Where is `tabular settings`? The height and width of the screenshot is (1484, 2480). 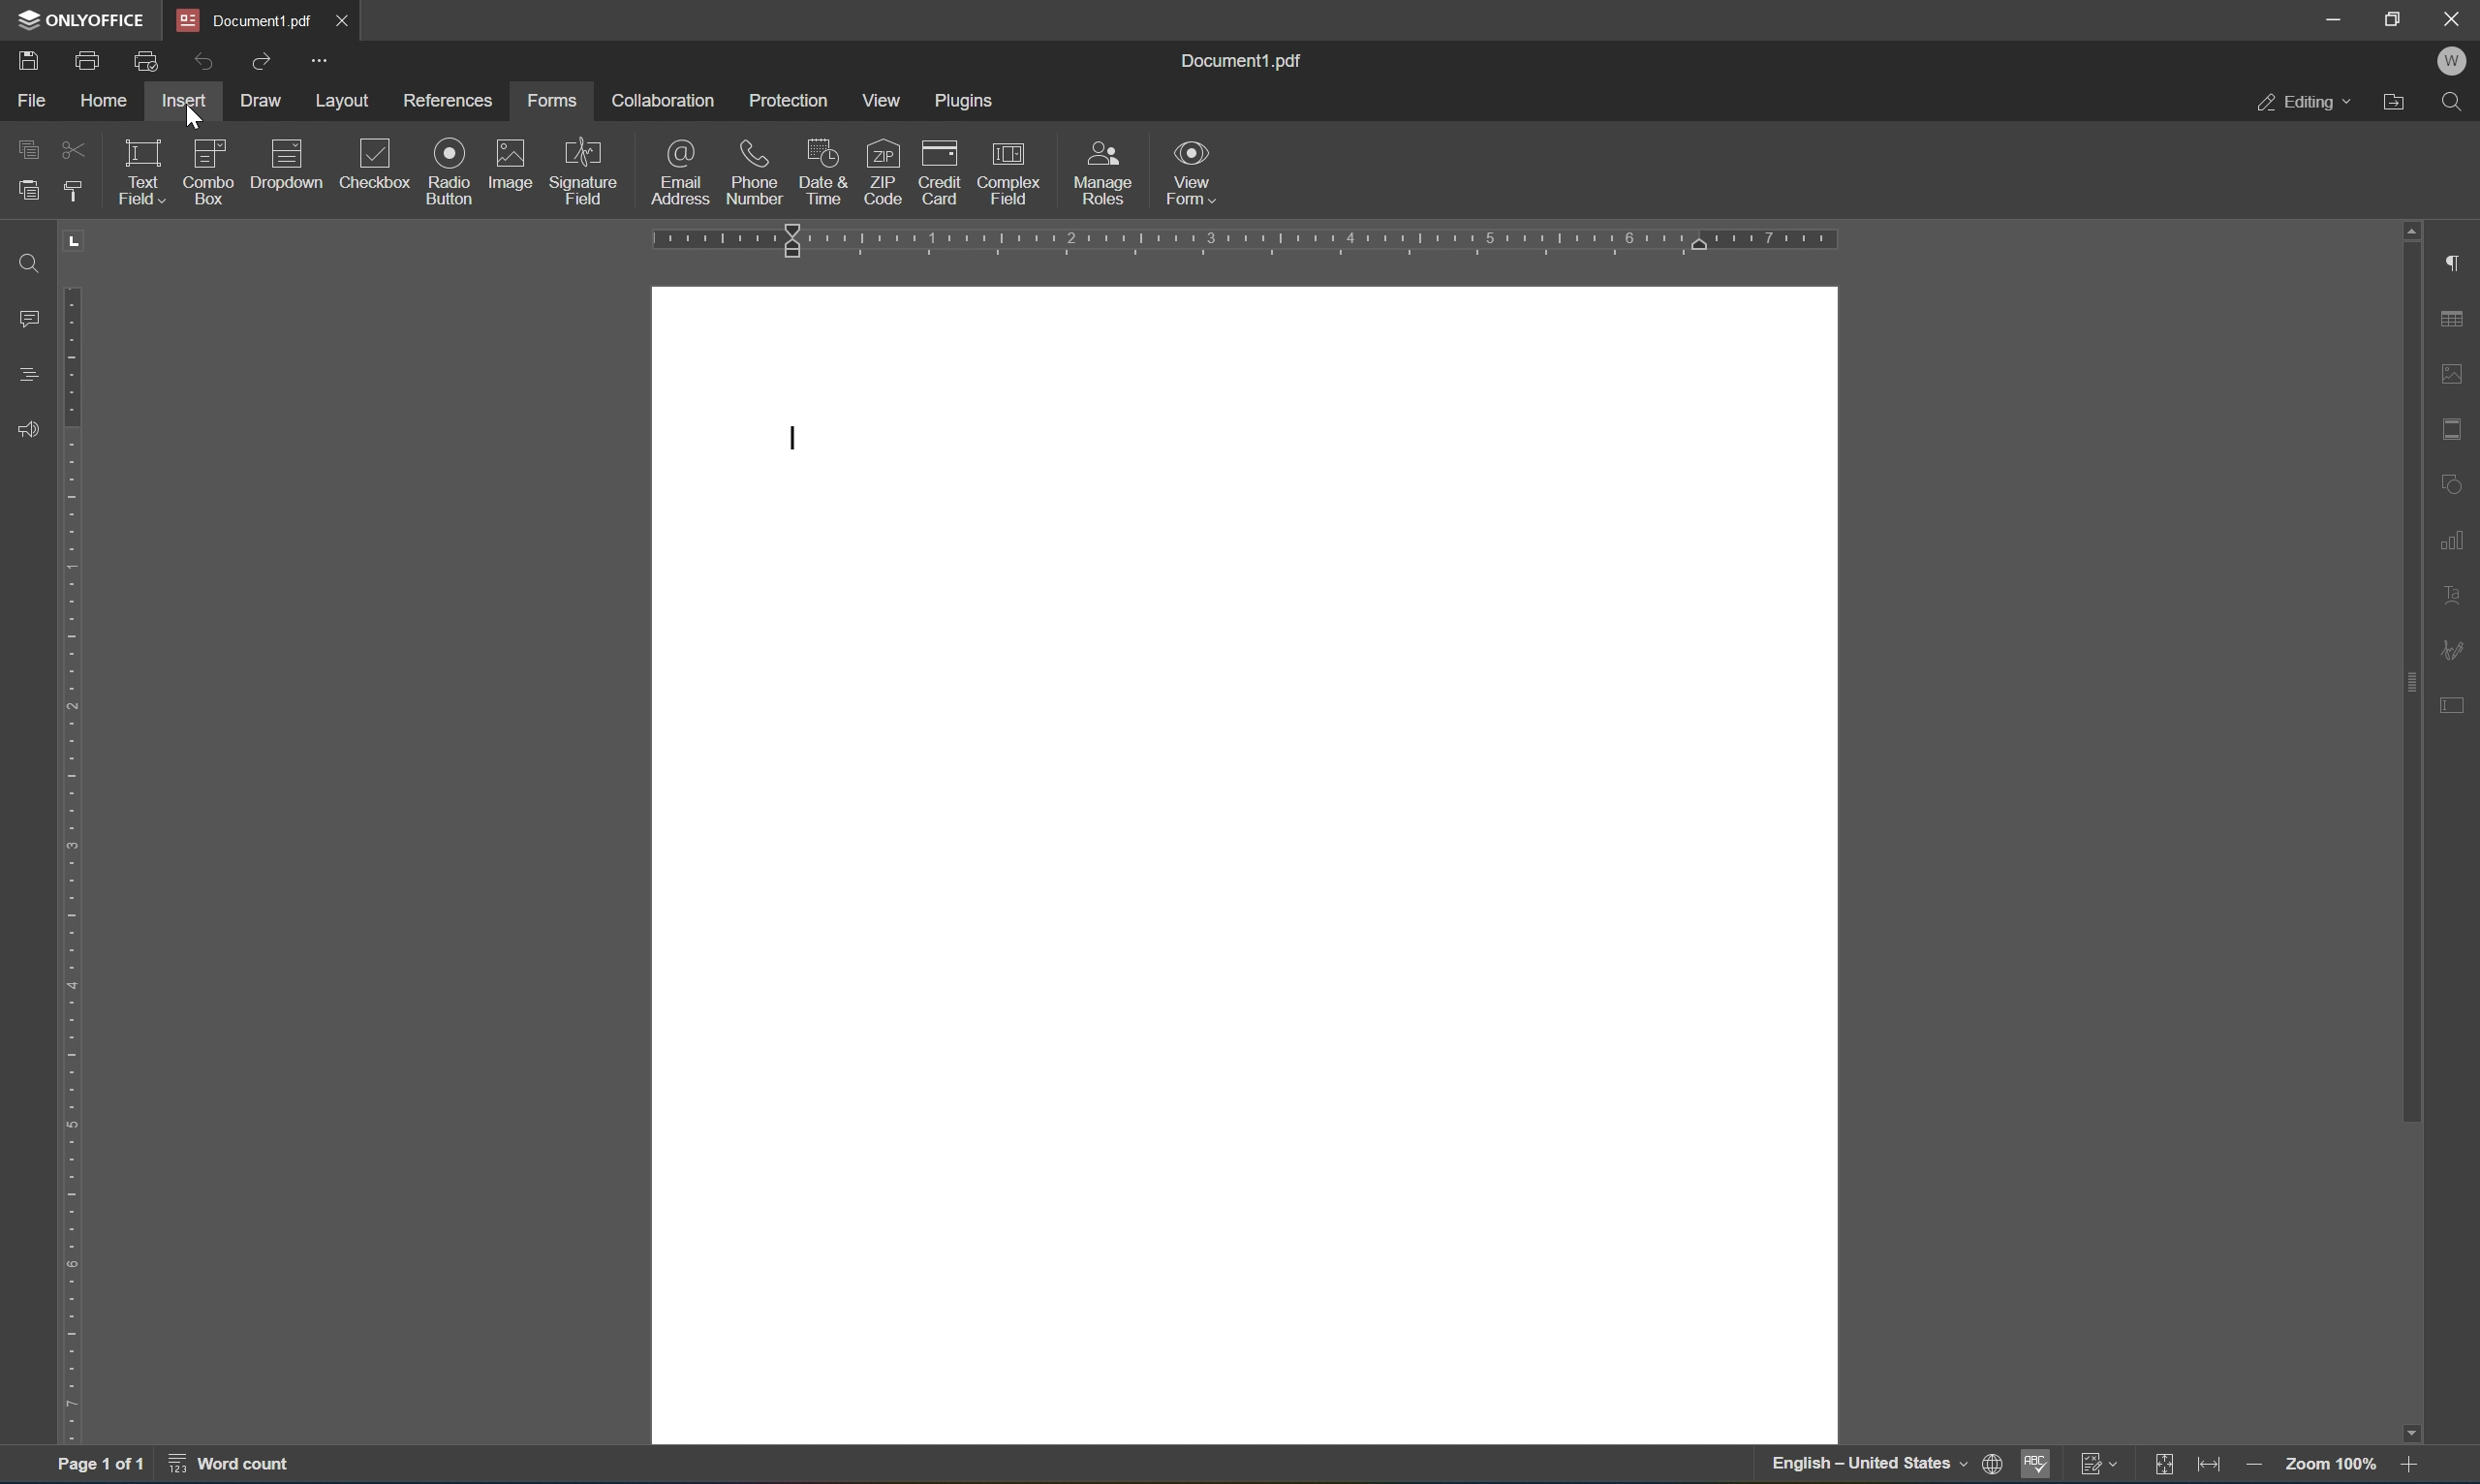 tabular settings is located at coordinates (2455, 320).